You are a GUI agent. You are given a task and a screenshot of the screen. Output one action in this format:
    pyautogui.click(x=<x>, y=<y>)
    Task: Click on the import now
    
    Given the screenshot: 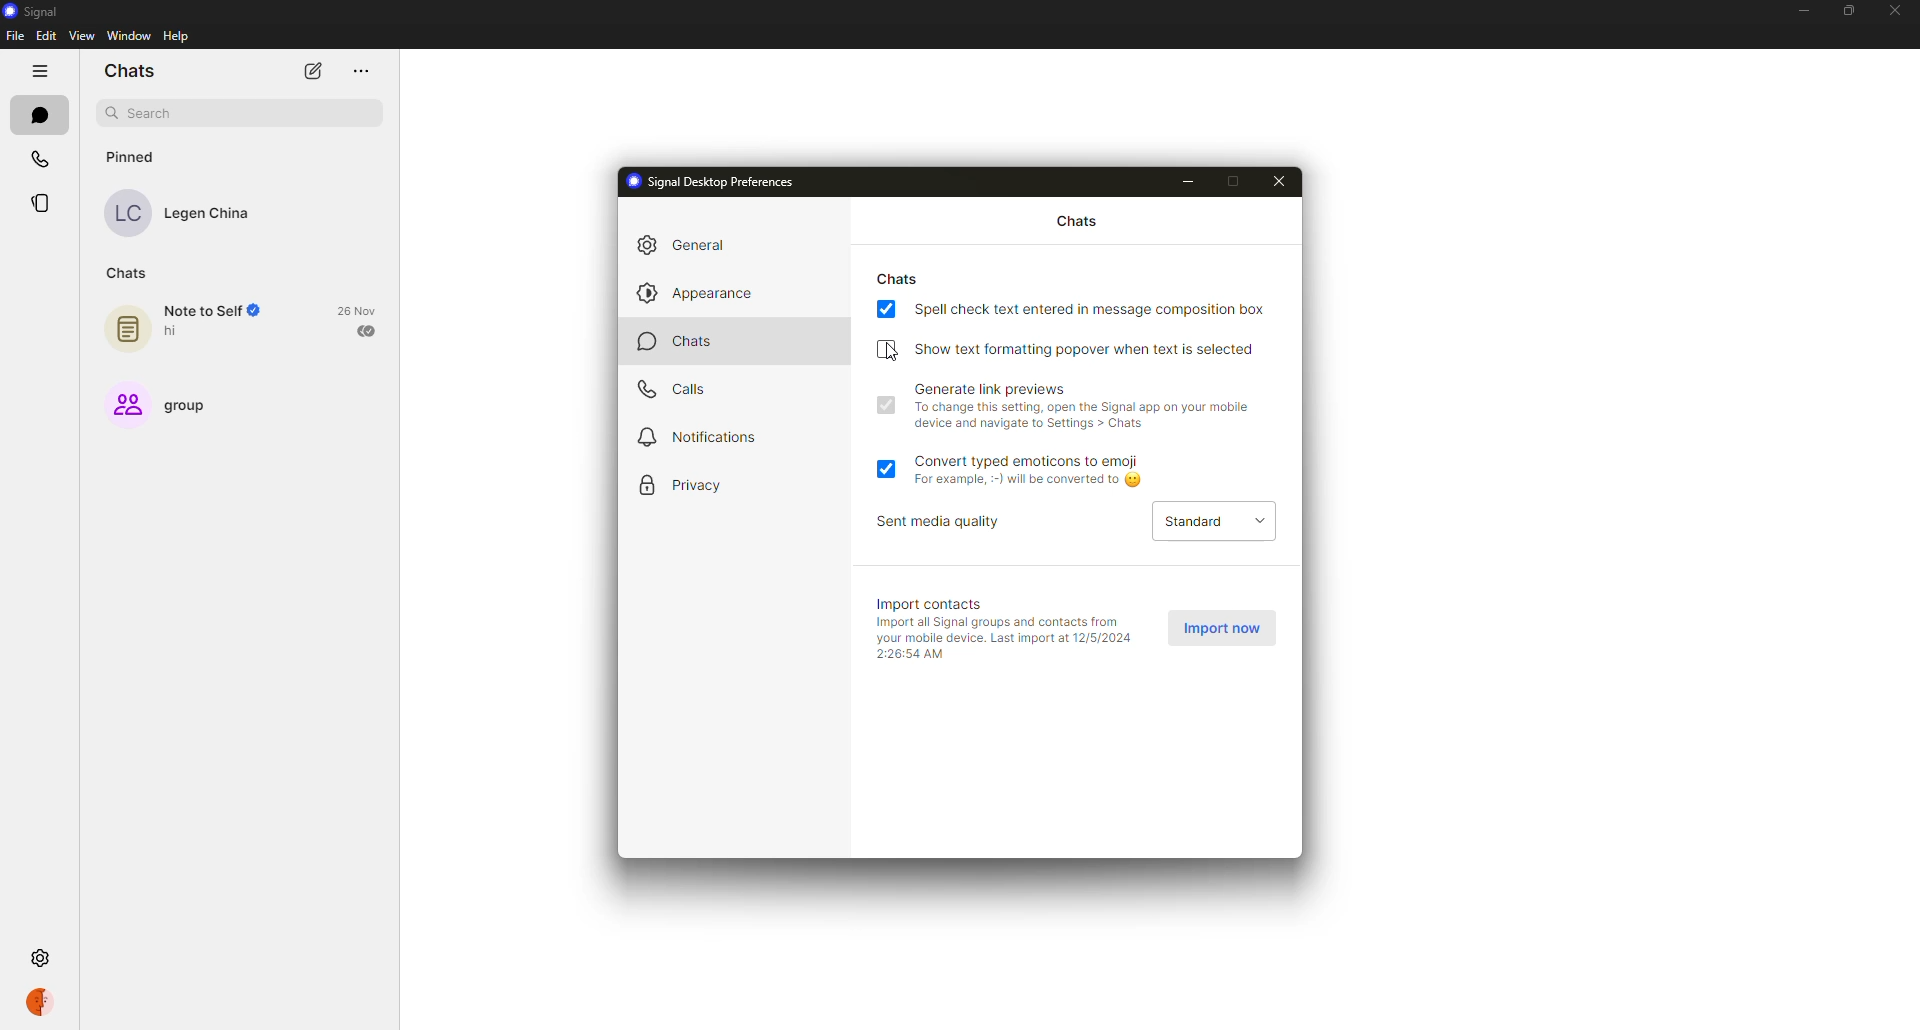 What is the action you would take?
    pyautogui.click(x=1224, y=629)
    